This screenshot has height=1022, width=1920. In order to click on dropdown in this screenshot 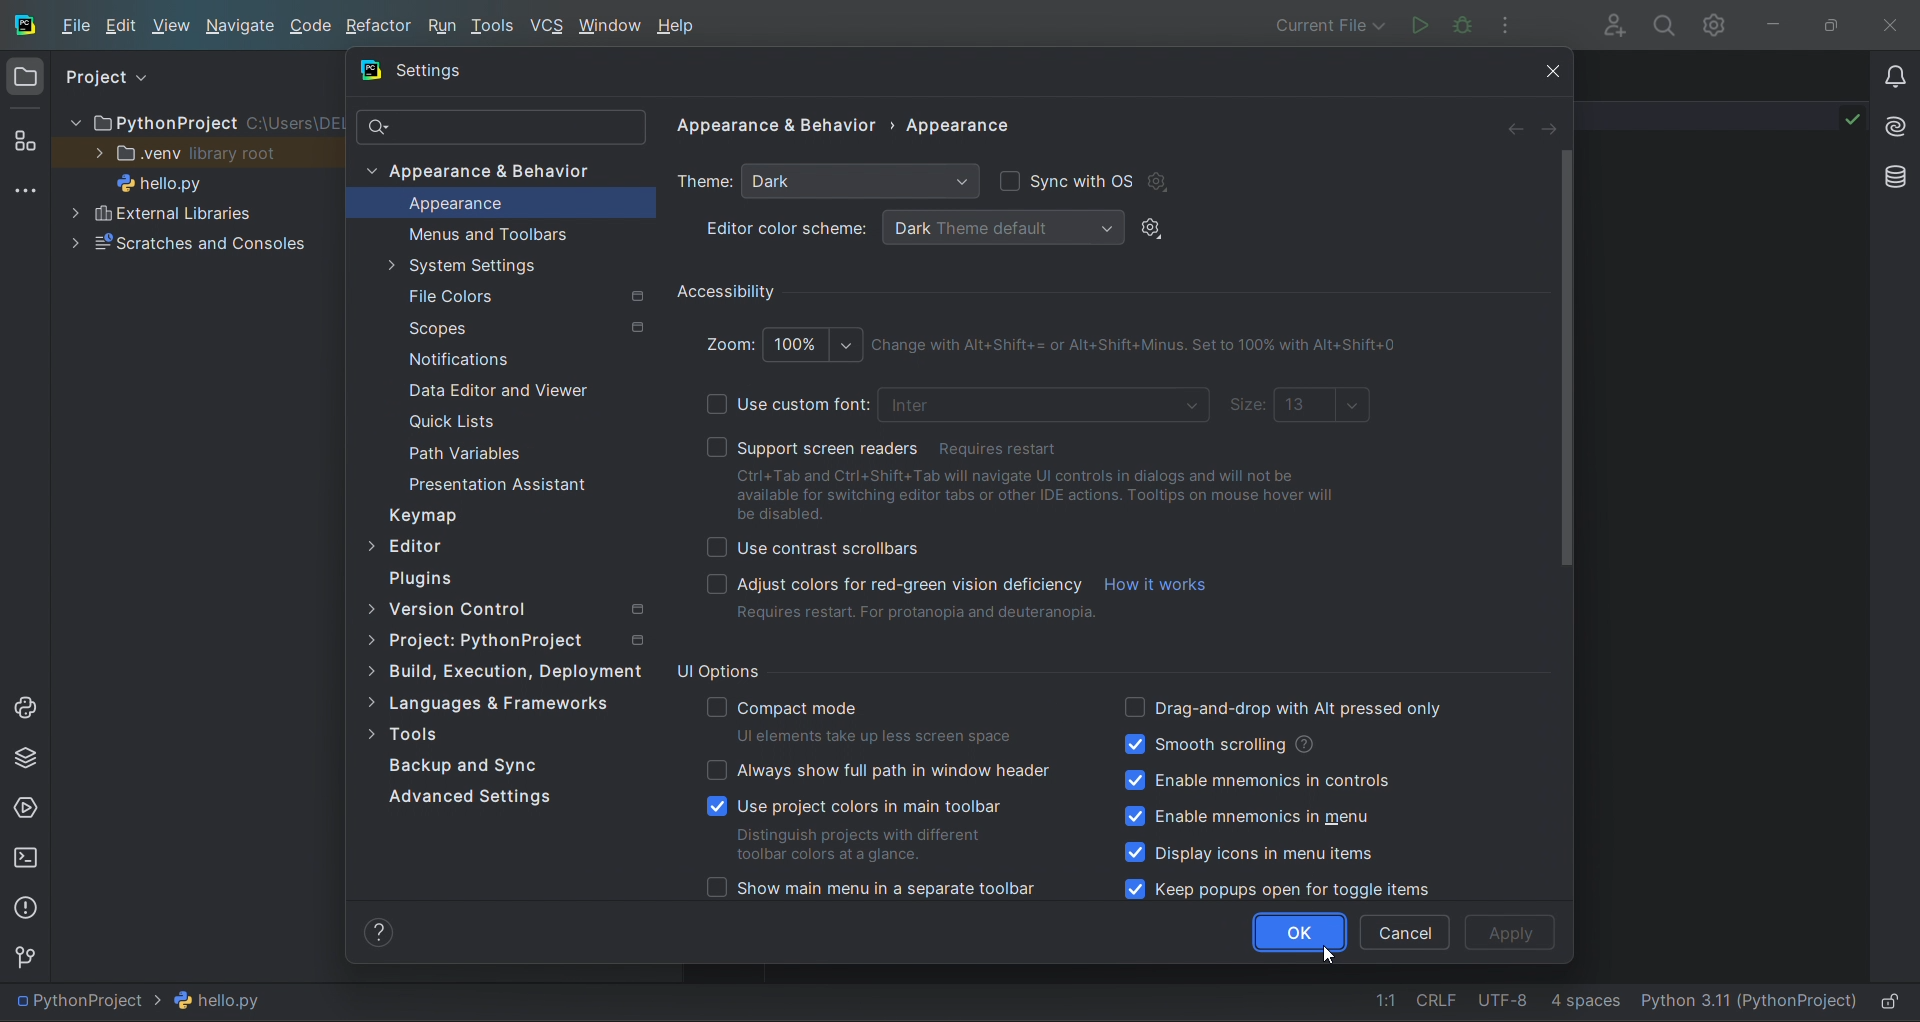, I will do `click(862, 179)`.